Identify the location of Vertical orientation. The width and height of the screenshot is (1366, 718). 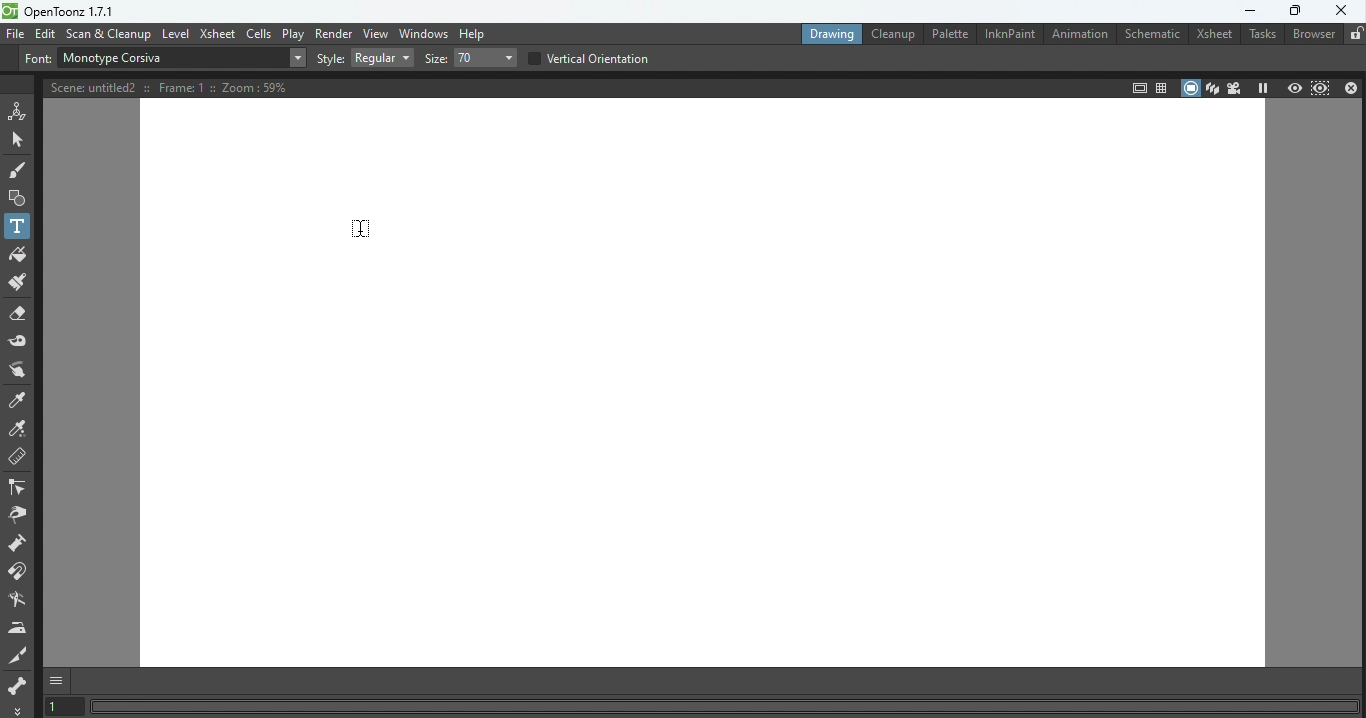
(597, 58).